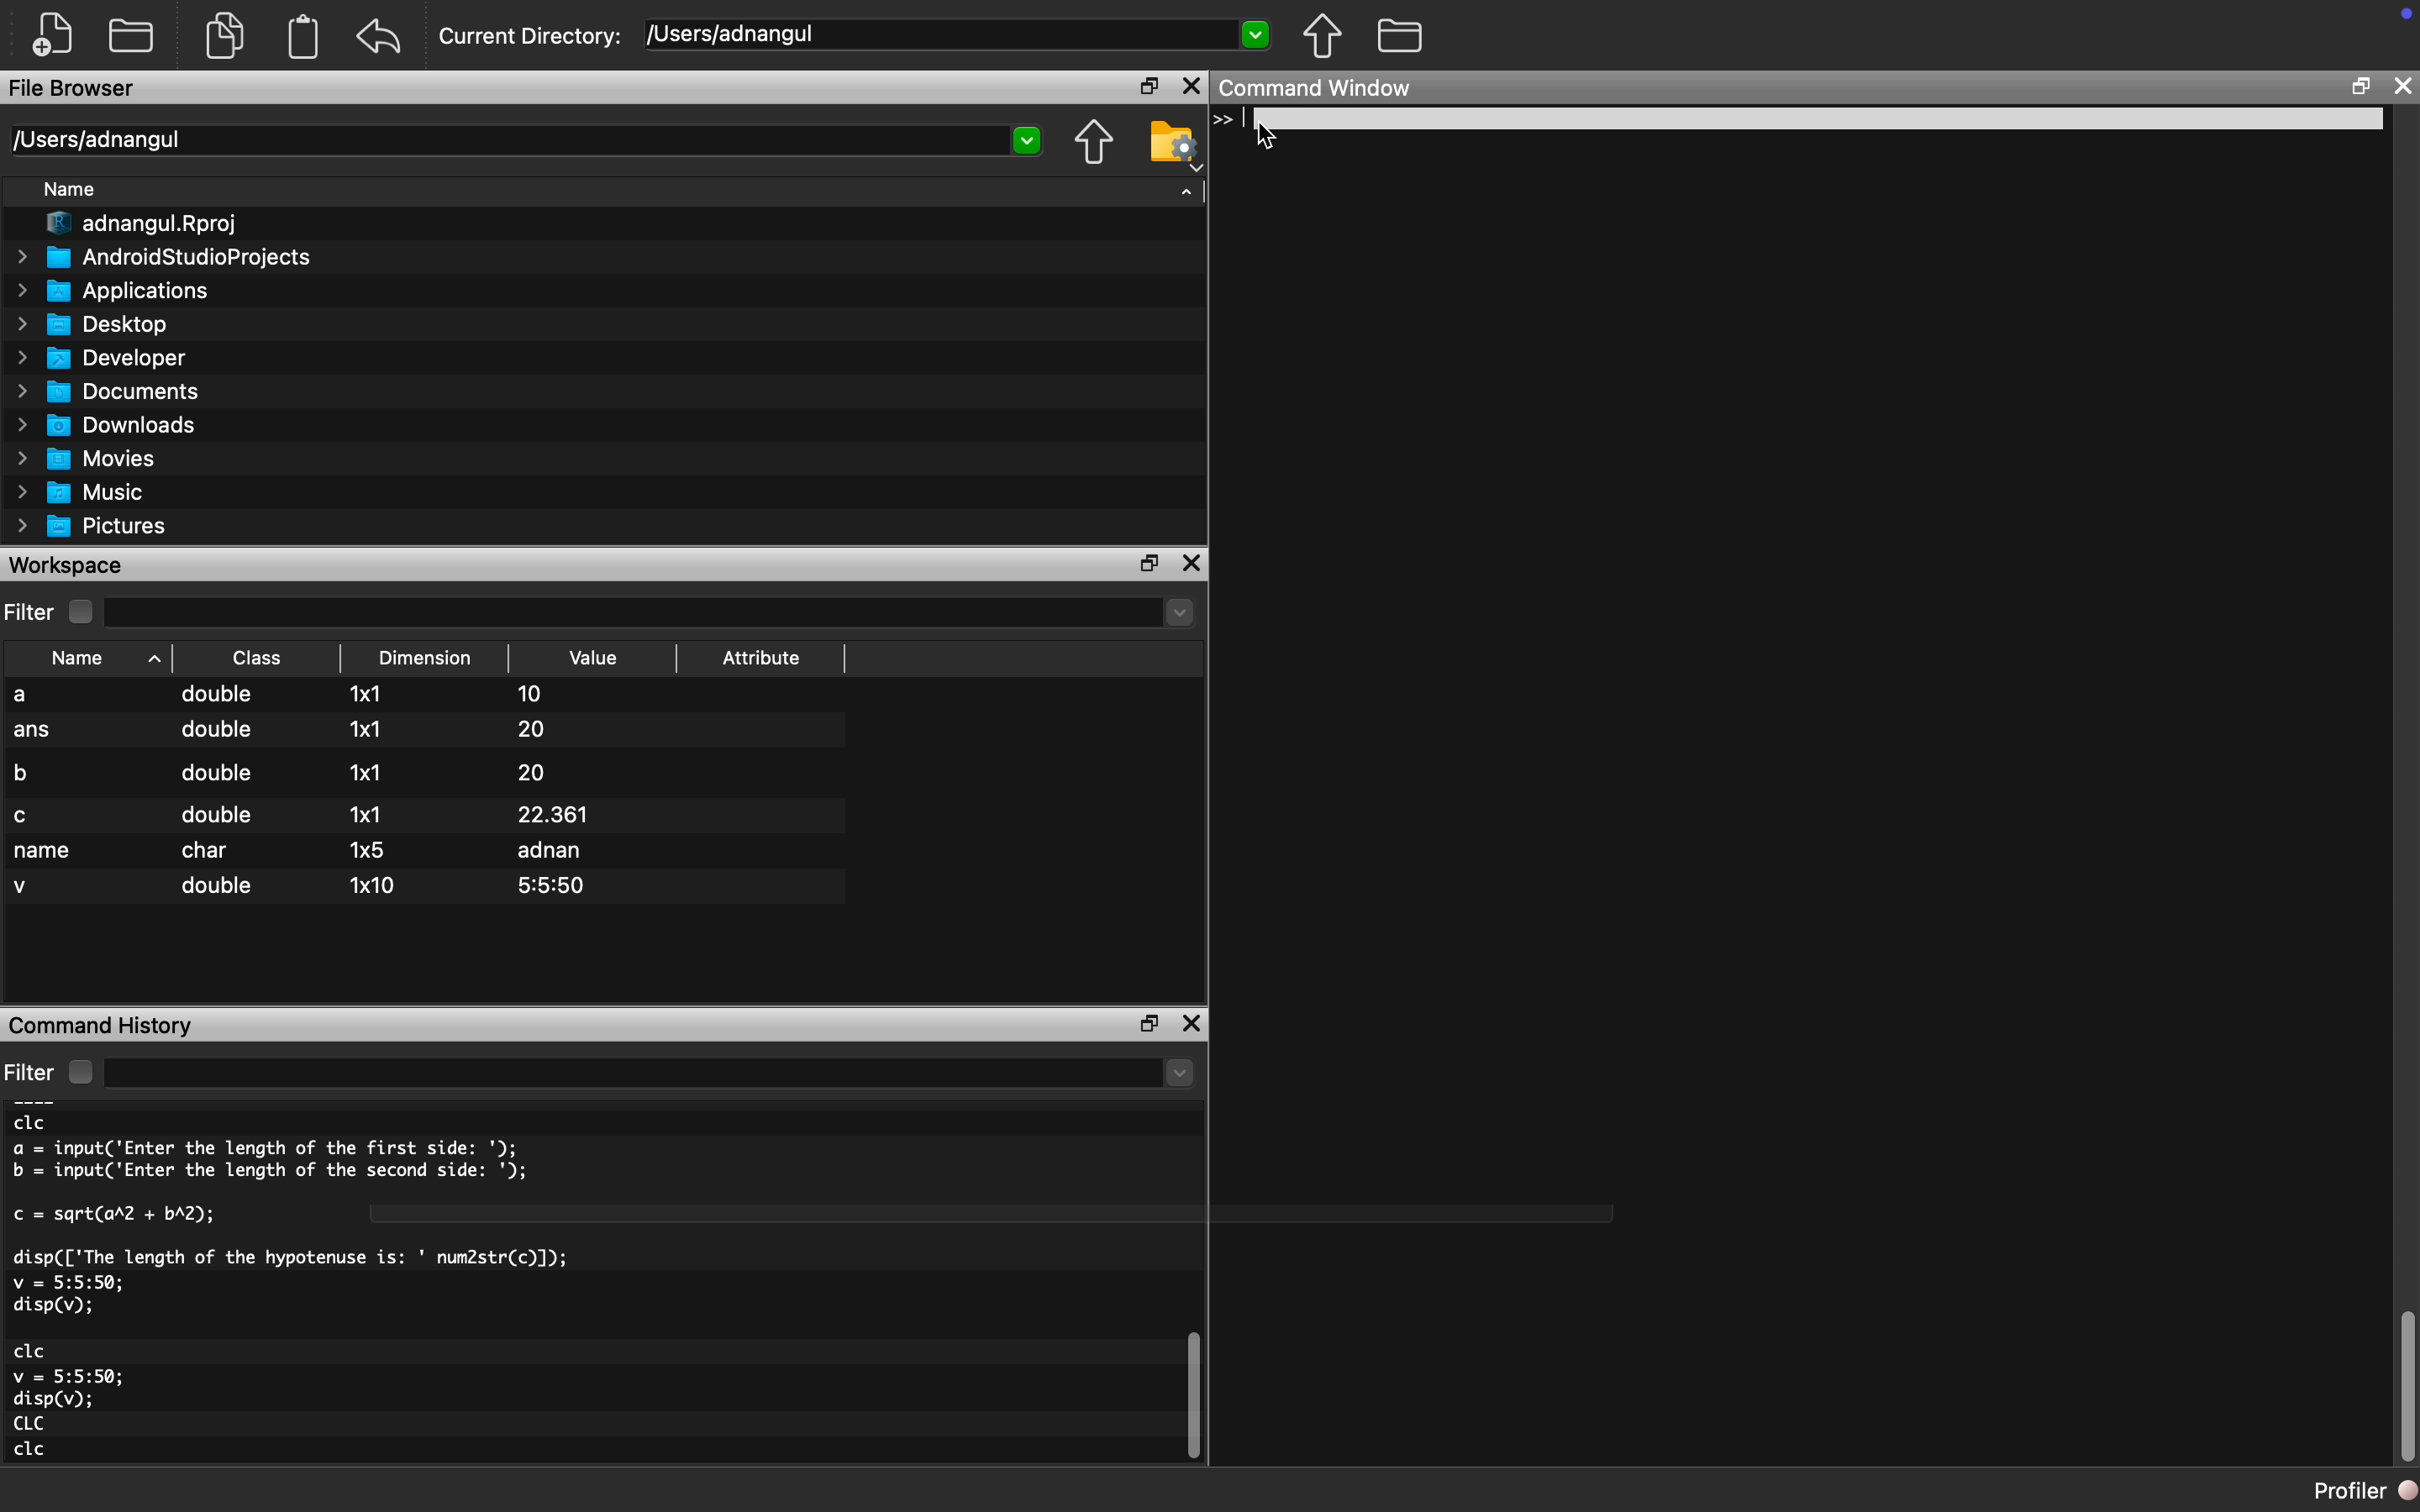 The image size is (2420, 1512). I want to click on Command Window, so click(1328, 89).